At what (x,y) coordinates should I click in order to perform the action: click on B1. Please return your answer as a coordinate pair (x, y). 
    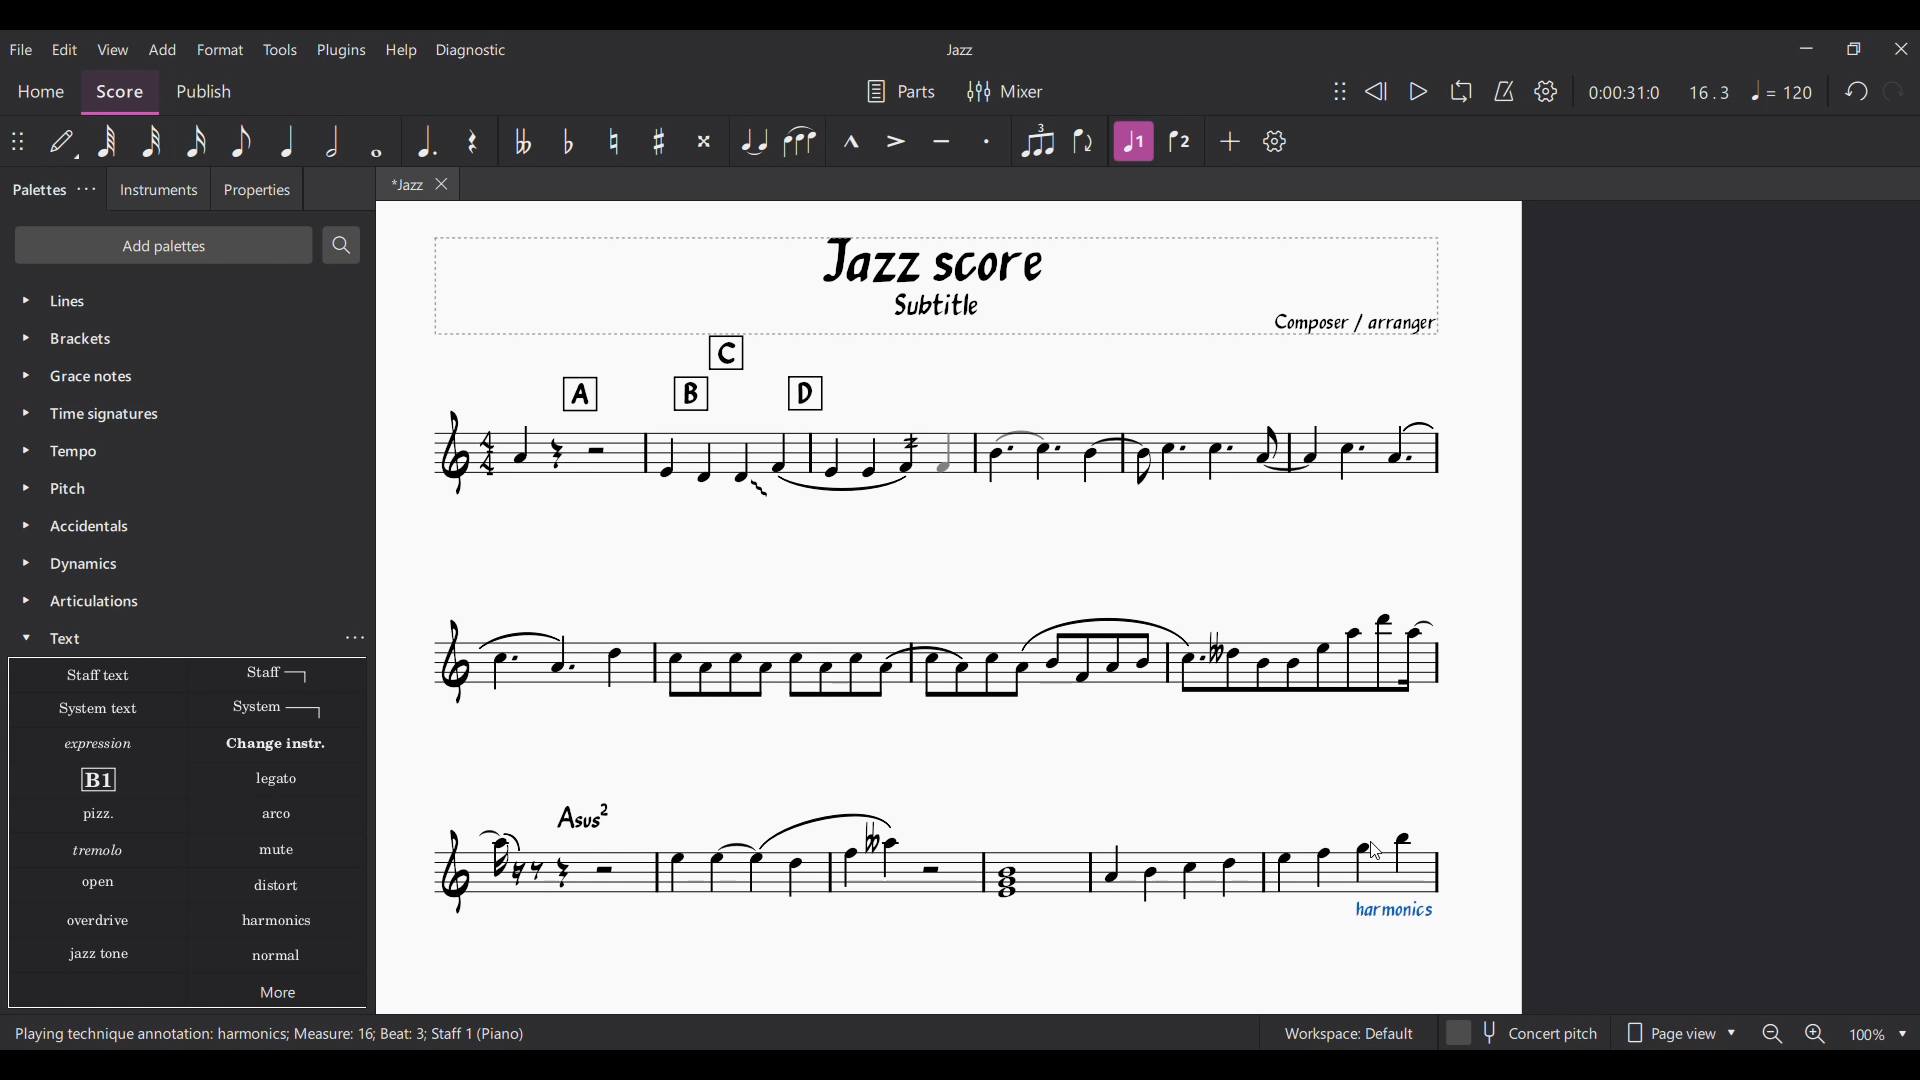
    Looking at the image, I should click on (97, 780).